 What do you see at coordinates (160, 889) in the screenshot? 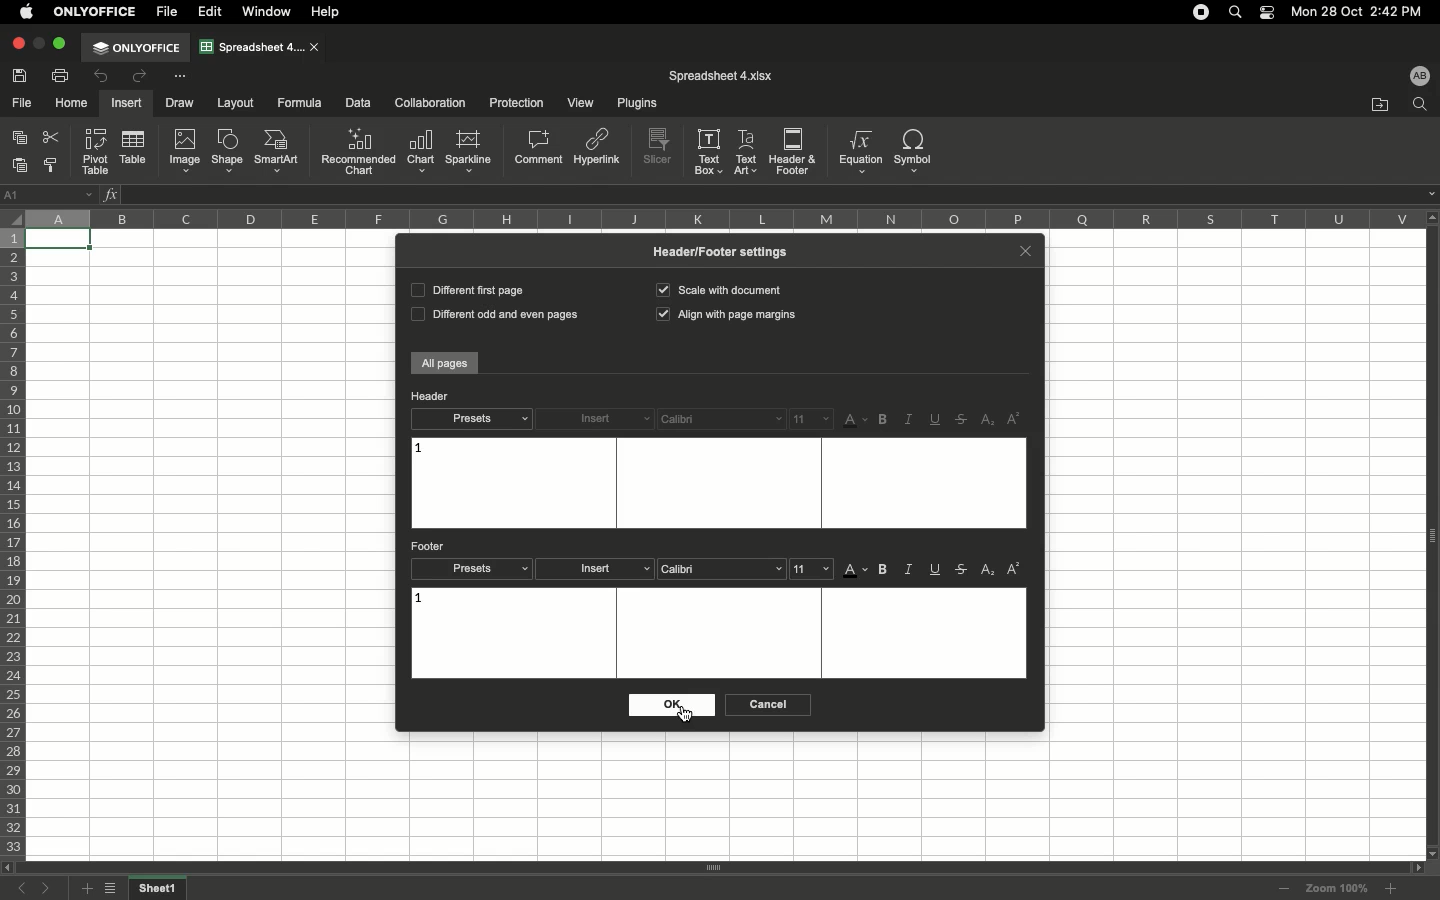
I see `Sheet name` at bounding box center [160, 889].